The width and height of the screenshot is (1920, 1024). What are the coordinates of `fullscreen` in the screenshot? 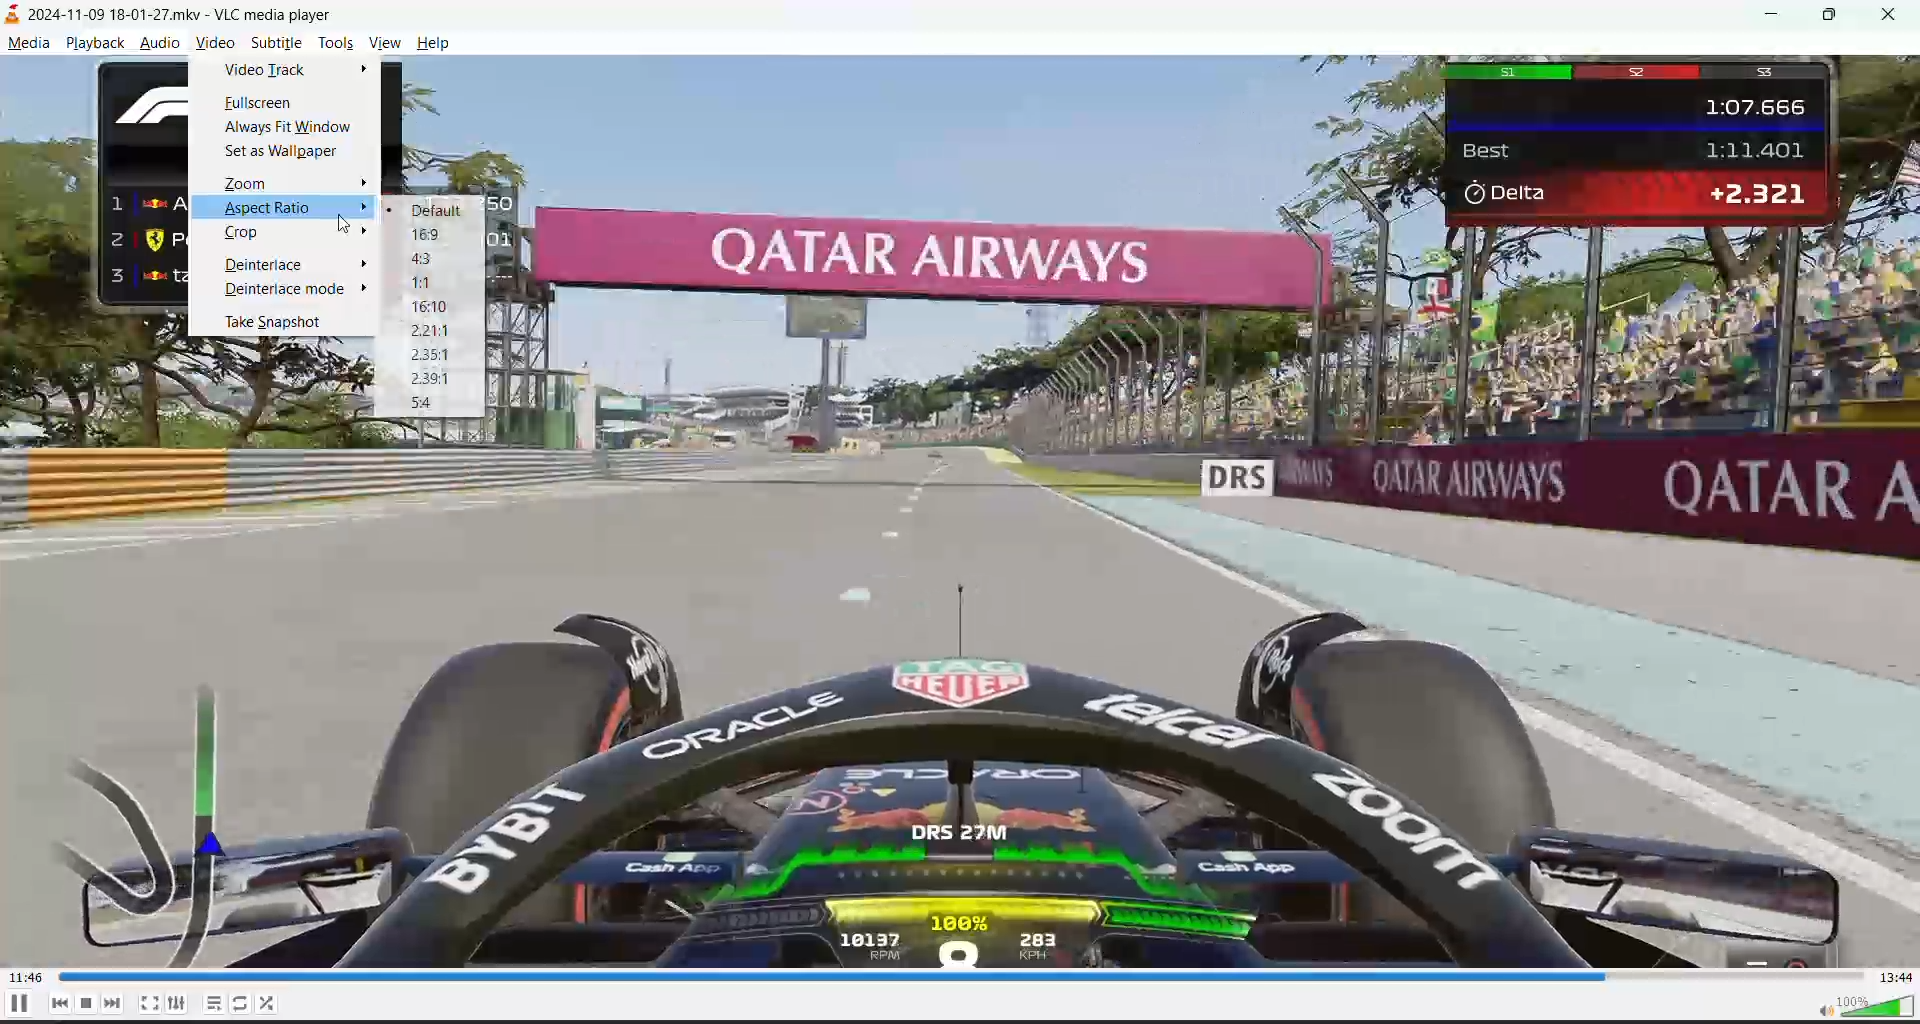 It's located at (262, 105).